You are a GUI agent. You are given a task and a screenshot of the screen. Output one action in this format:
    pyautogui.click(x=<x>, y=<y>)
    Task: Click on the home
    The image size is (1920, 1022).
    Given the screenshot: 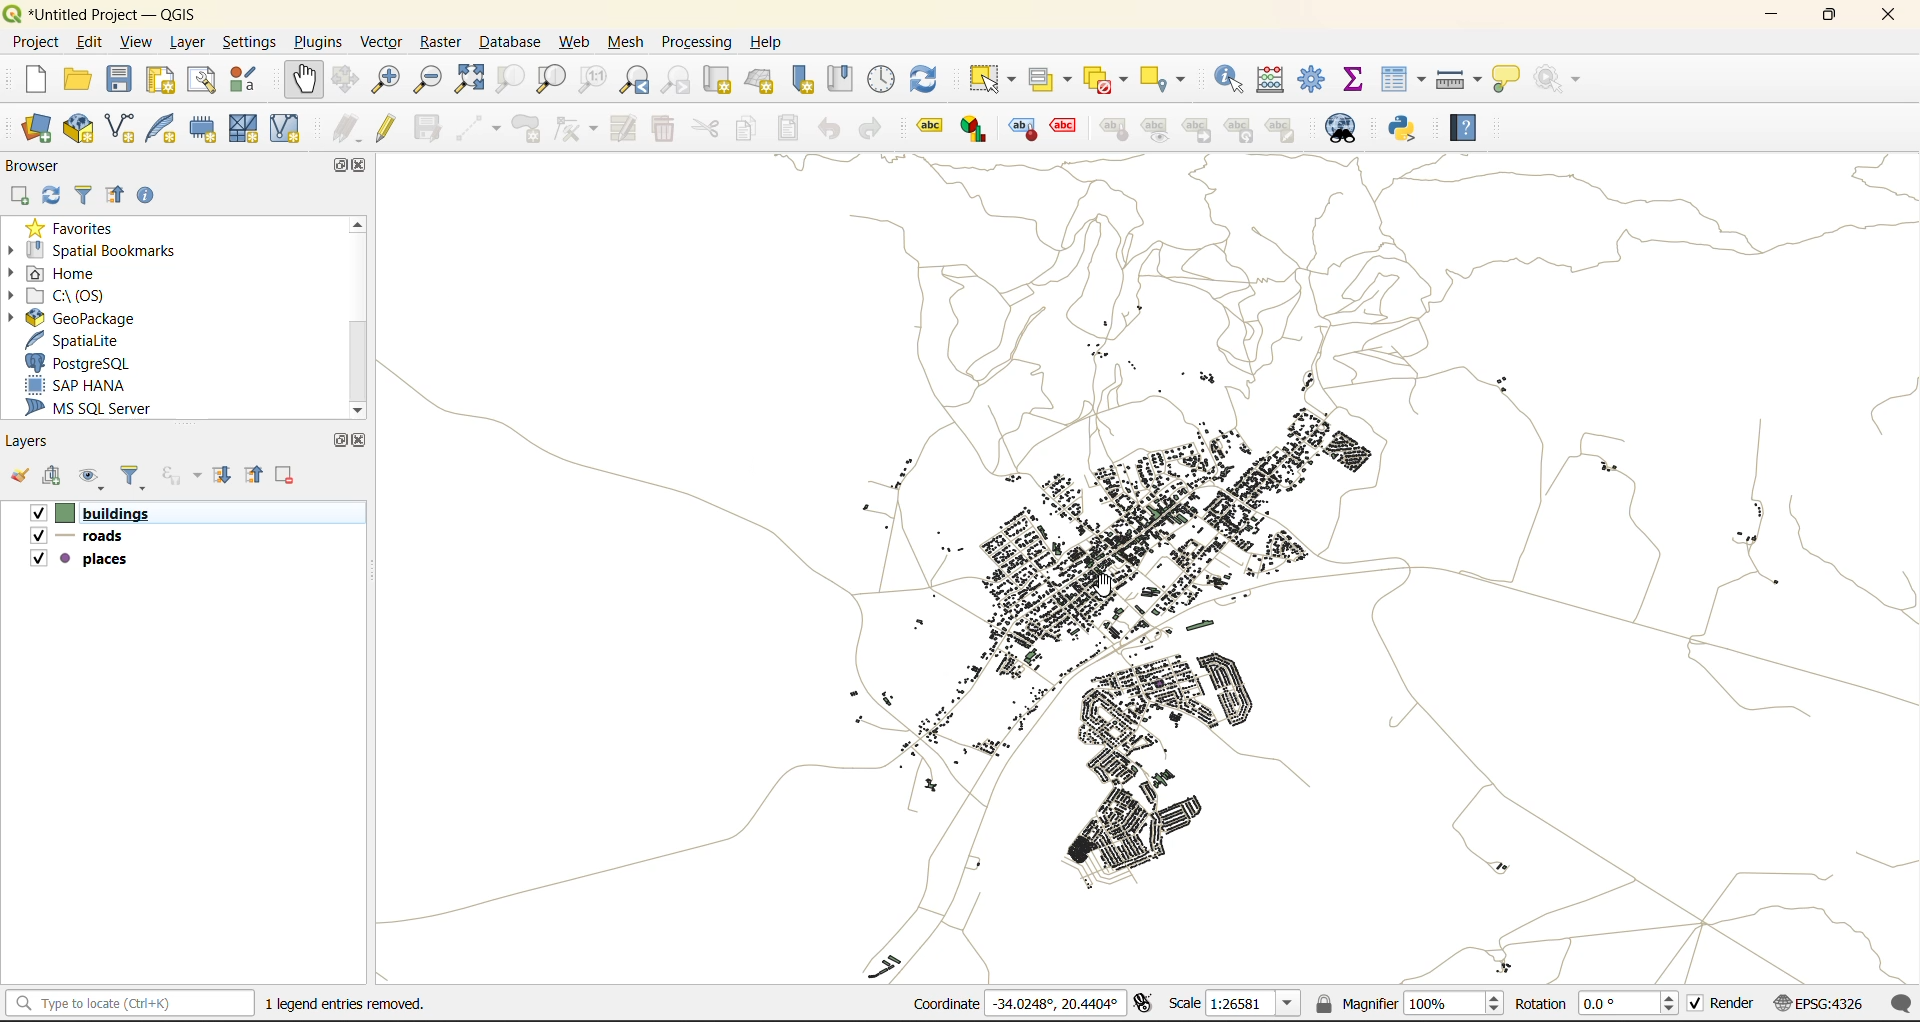 What is the action you would take?
    pyautogui.click(x=60, y=272)
    